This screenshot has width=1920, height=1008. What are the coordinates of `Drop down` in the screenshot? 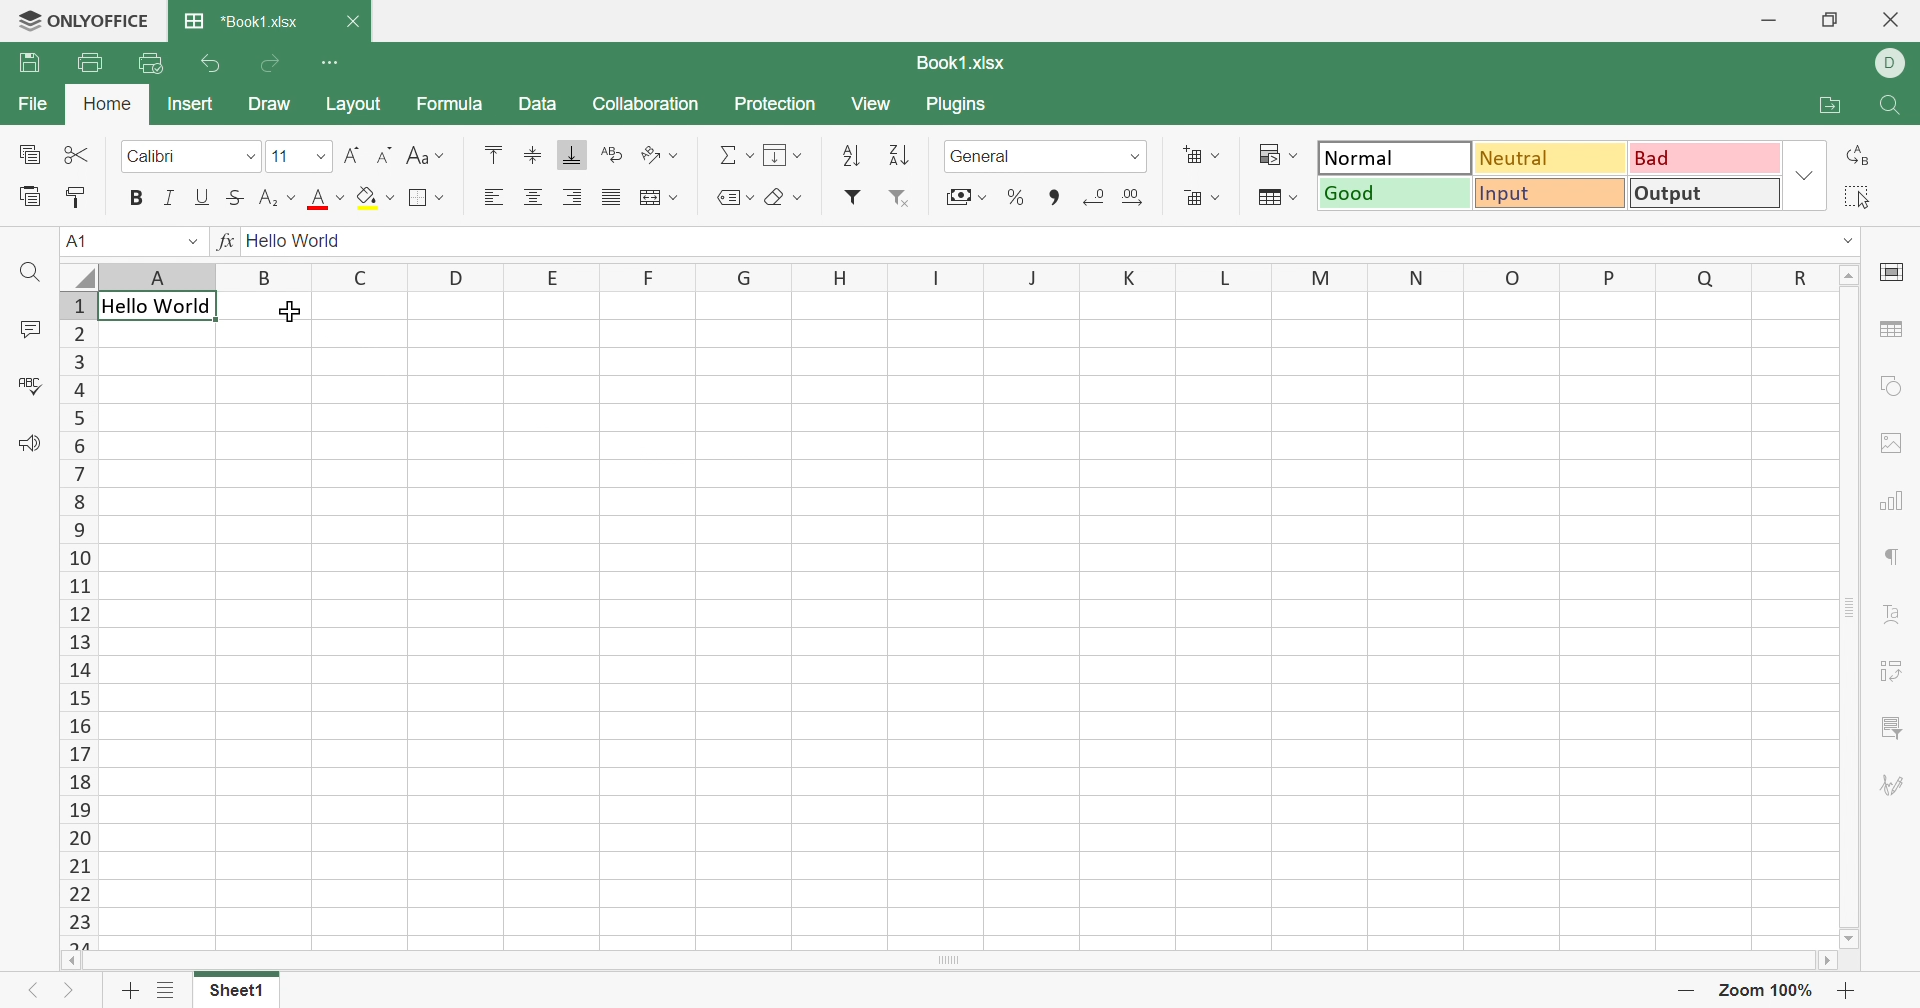 It's located at (1848, 244).